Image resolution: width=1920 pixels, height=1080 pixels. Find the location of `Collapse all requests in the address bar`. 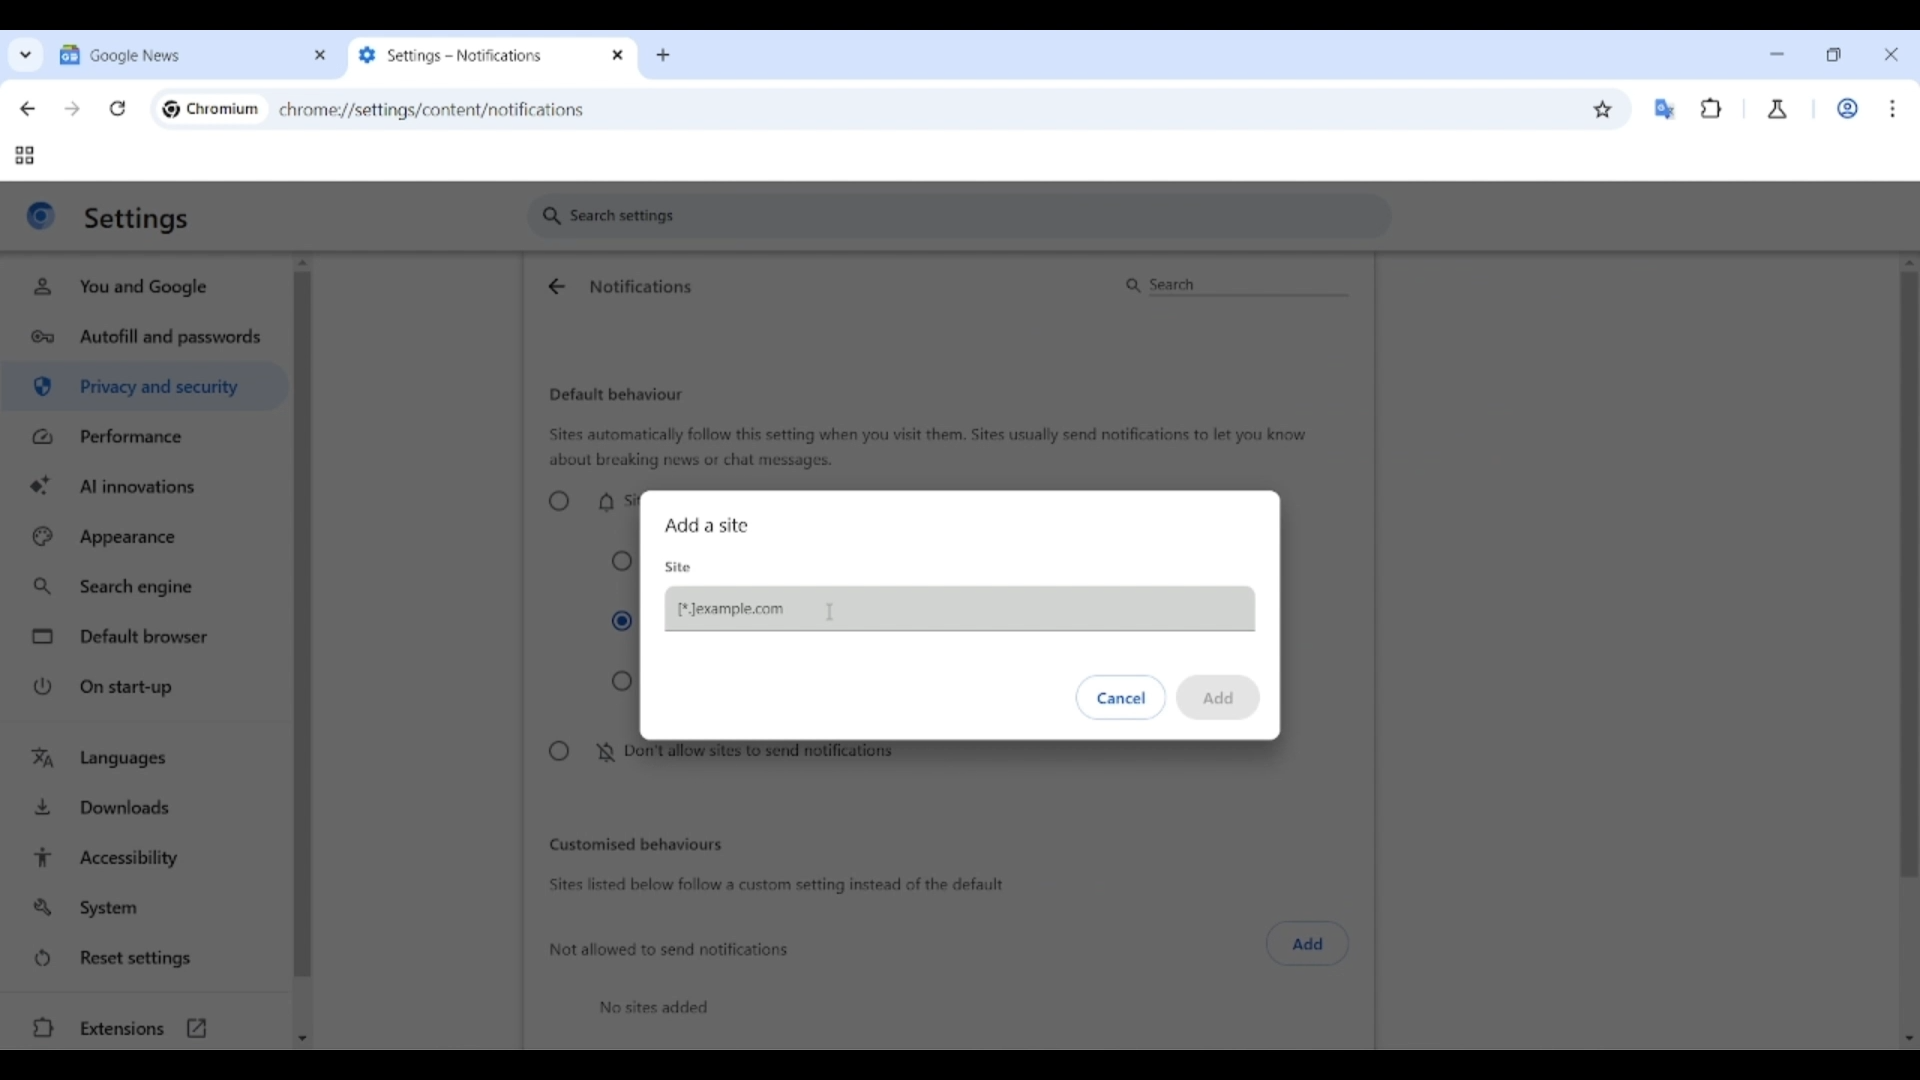

Collapse all requests in the address bar is located at coordinates (622, 562).